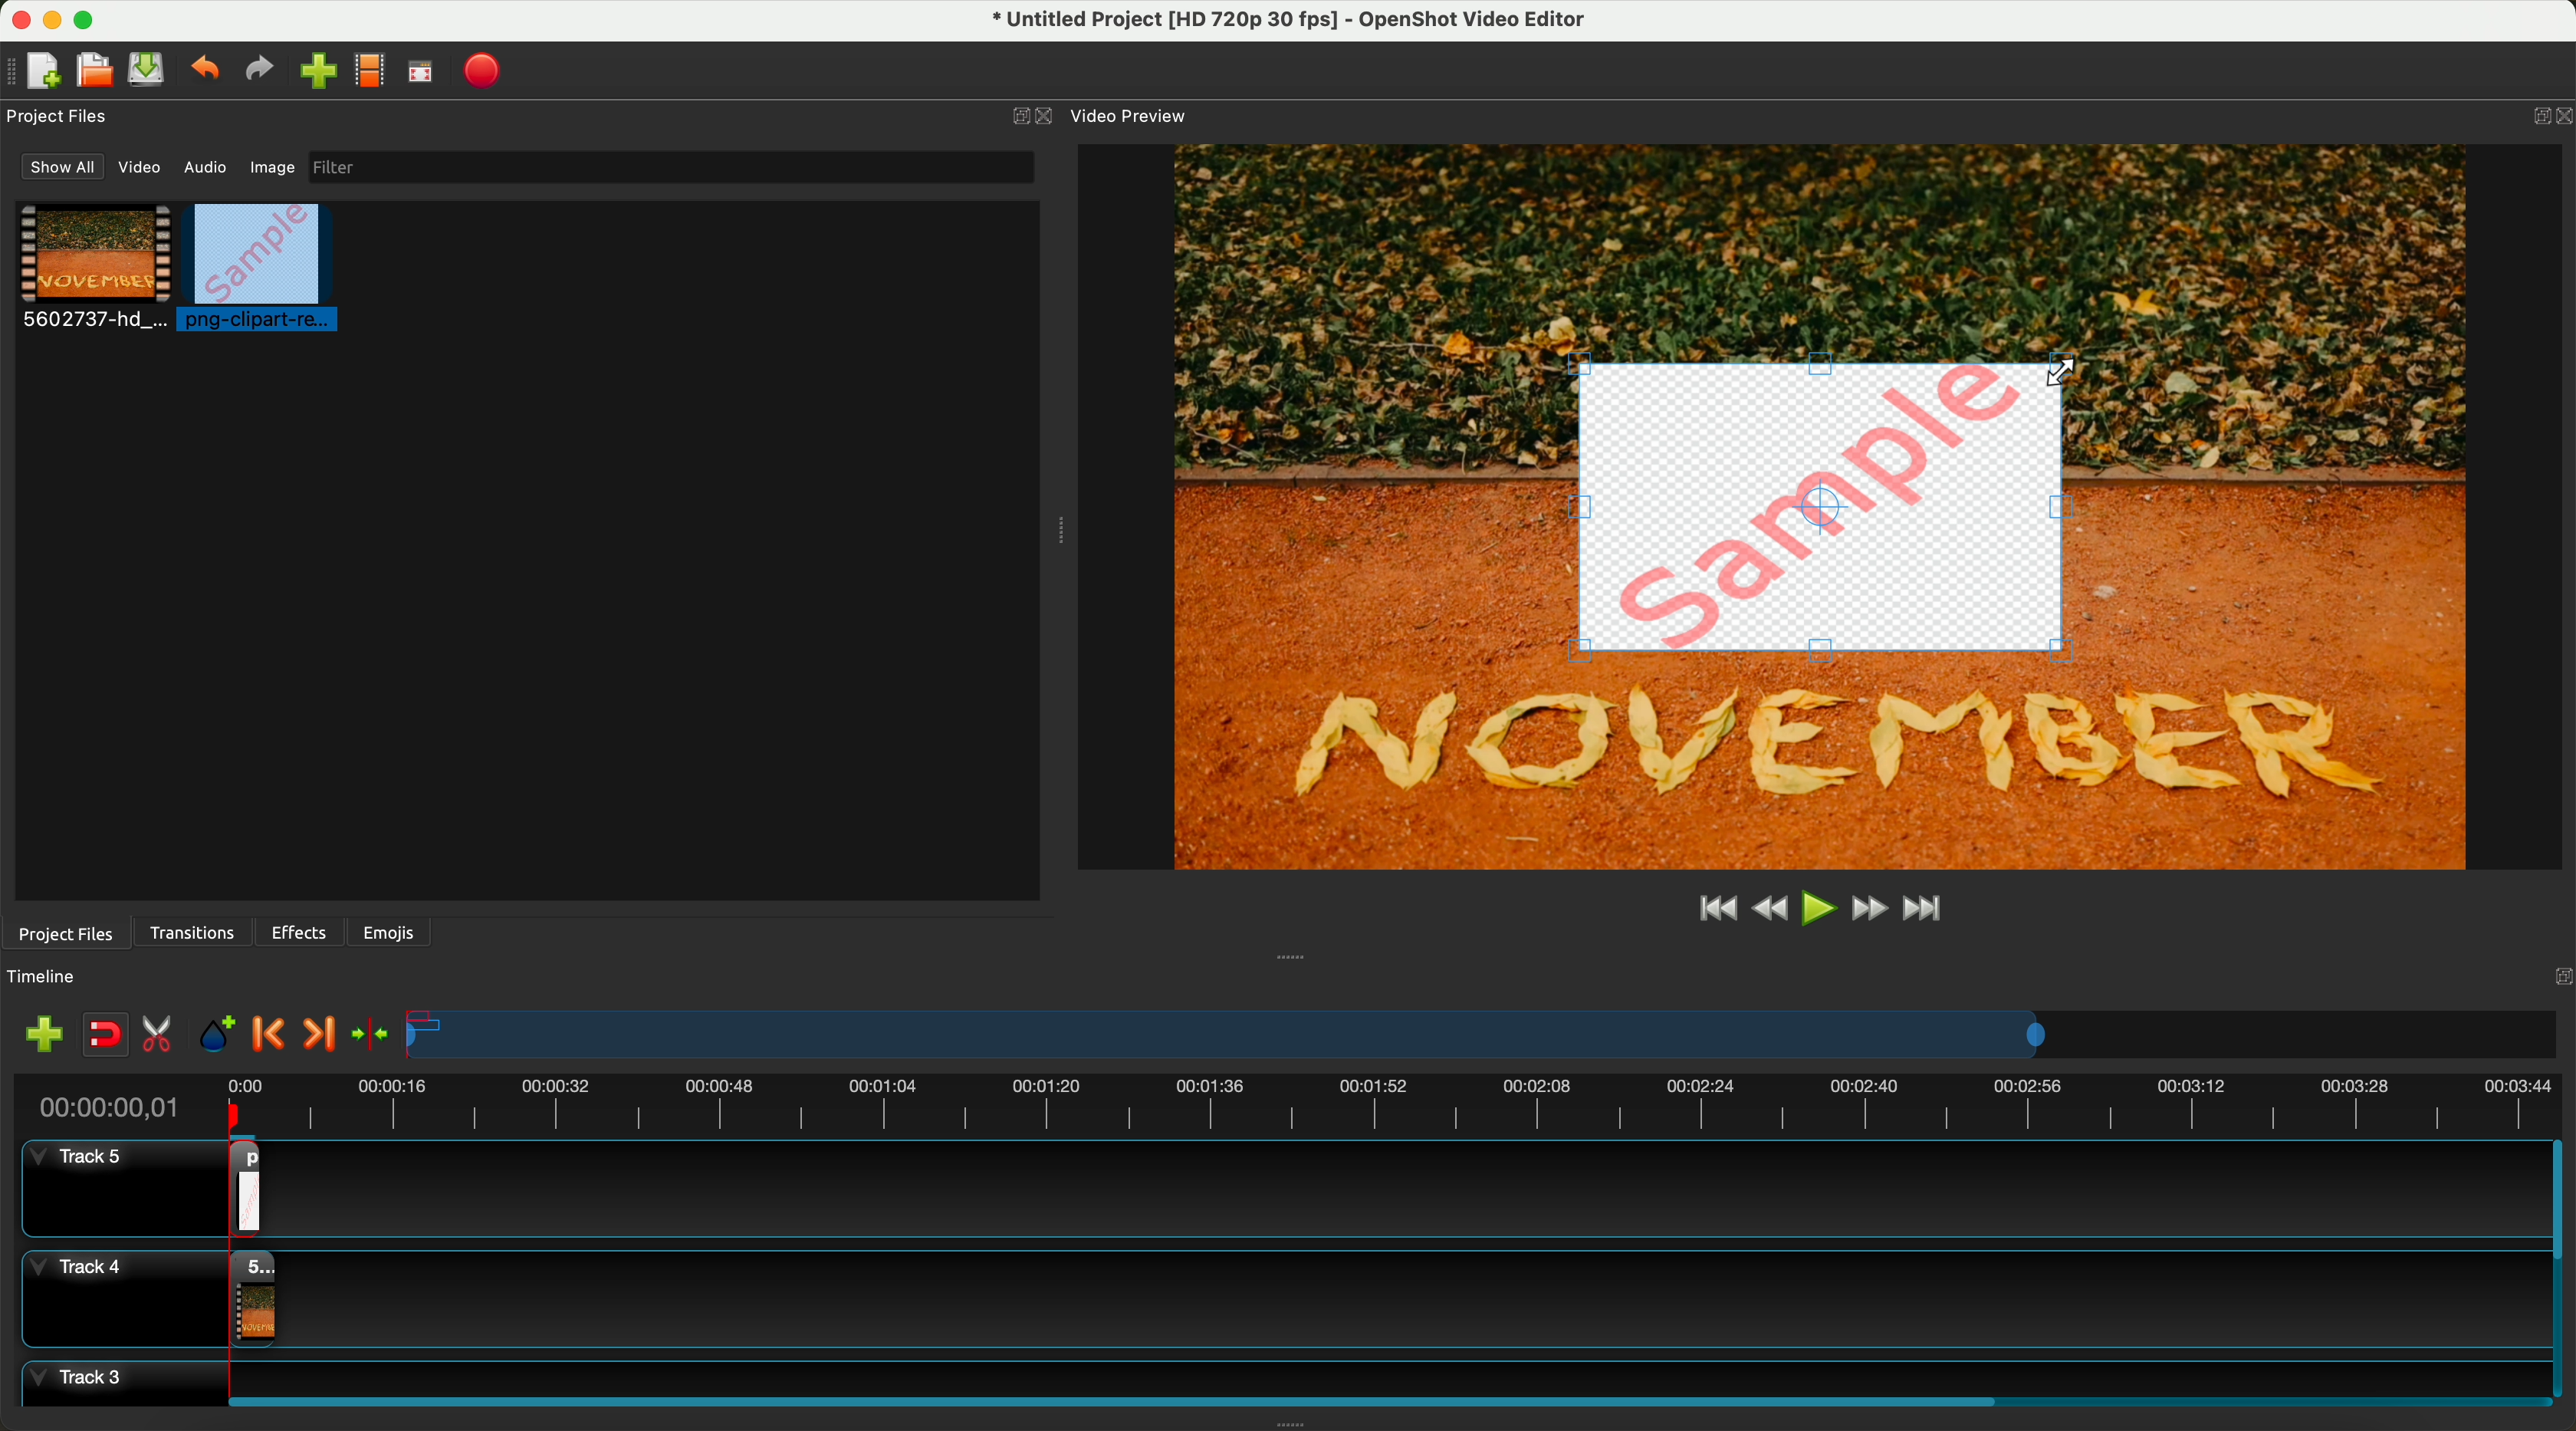 This screenshot has width=2576, height=1431. What do you see at coordinates (206, 166) in the screenshot?
I see `audio` at bounding box center [206, 166].